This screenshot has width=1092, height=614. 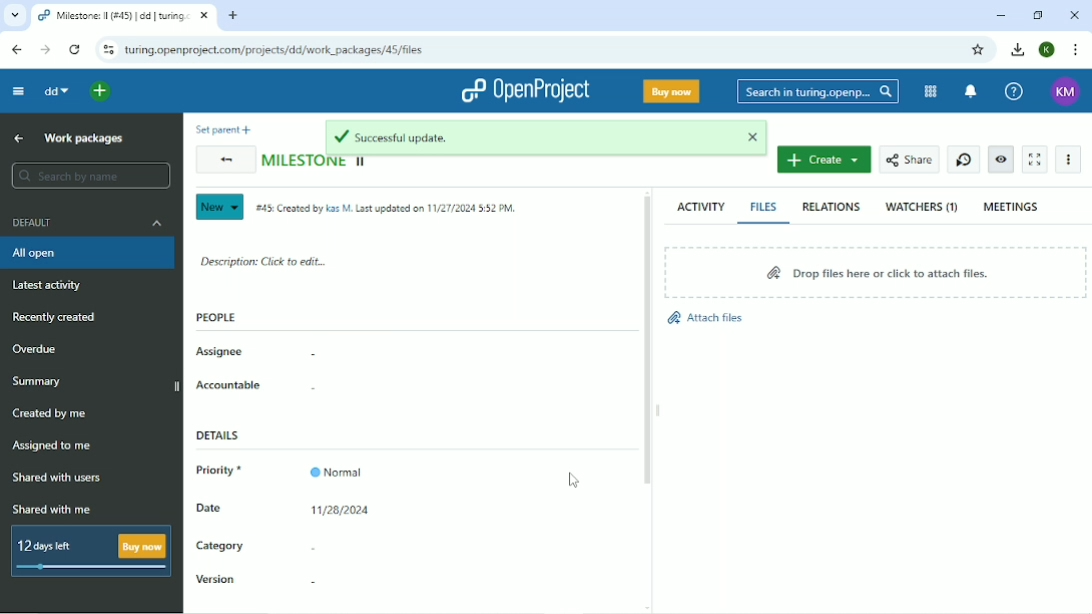 I want to click on 12 days left Buy now, so click(x=92, y=552).